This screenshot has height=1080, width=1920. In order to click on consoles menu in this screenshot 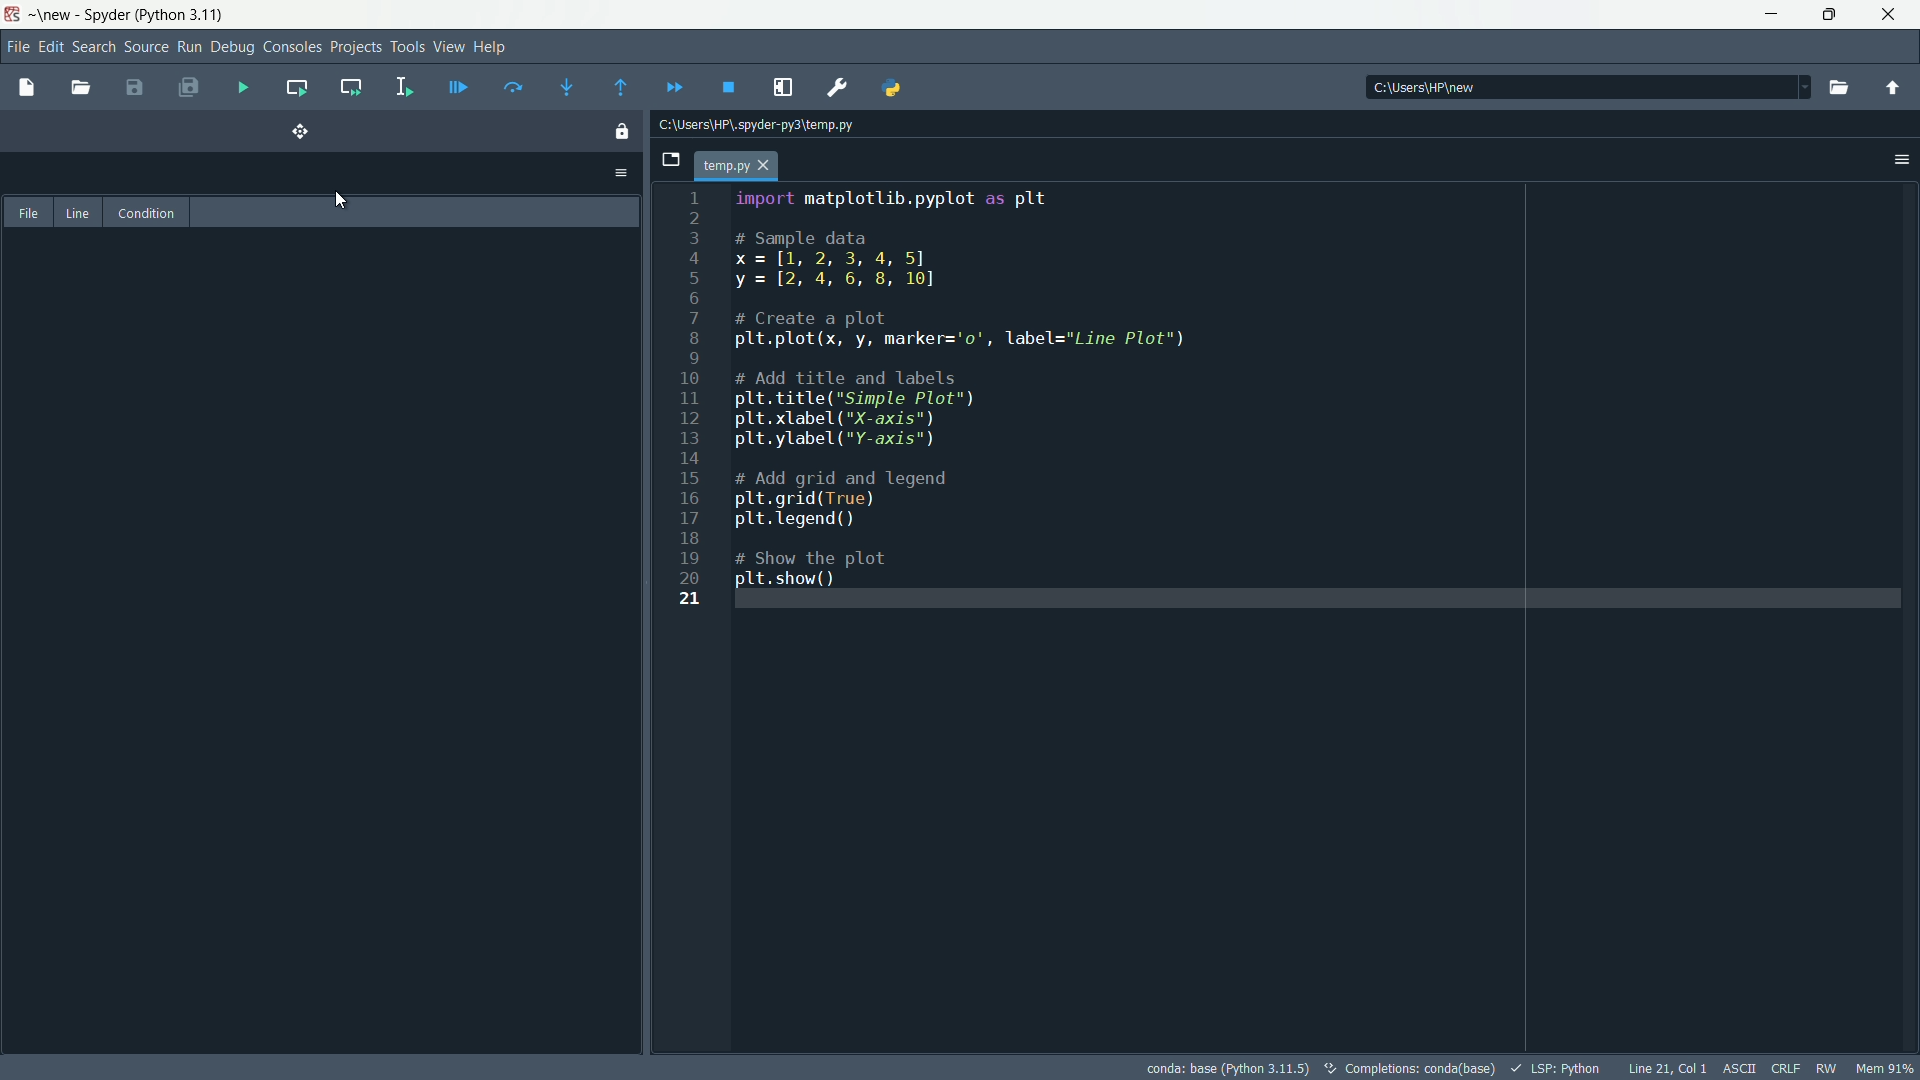, I will do `click(292, 46)`.